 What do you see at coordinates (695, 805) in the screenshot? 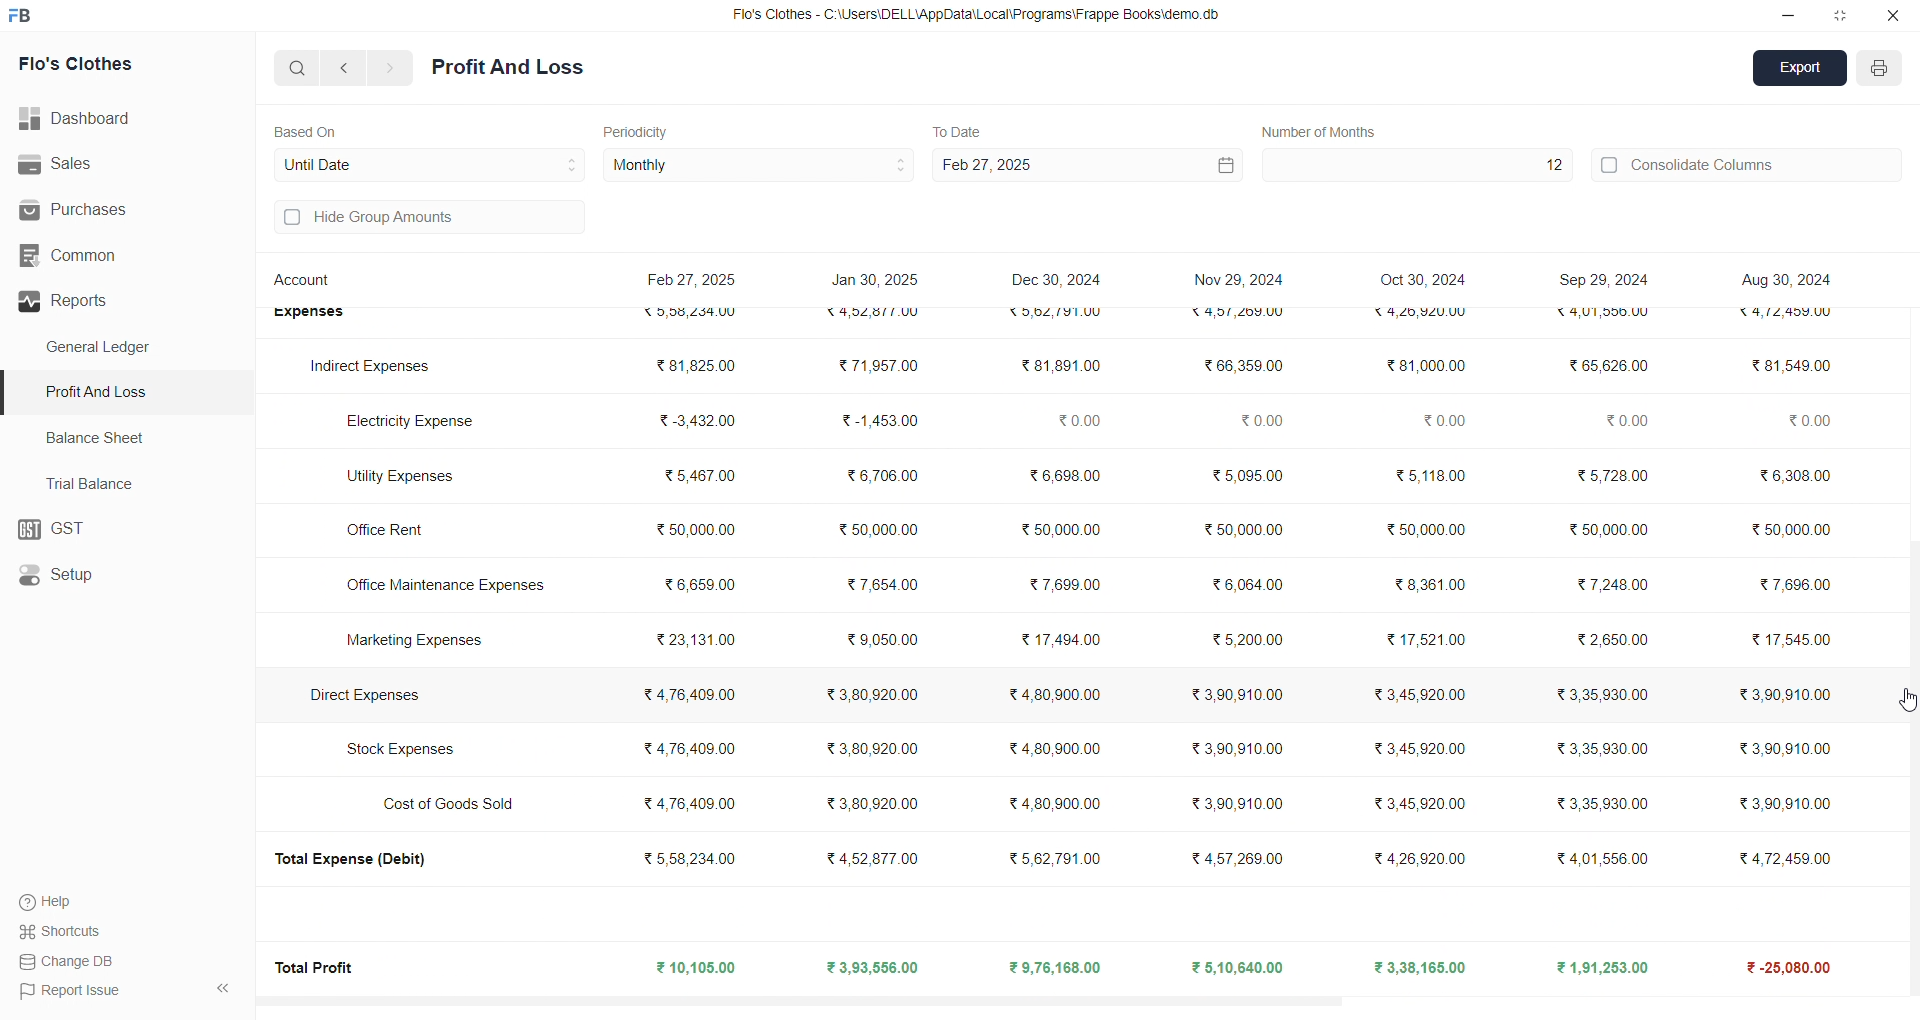
I see `₹ 4,76,409.00` at bounding box center [695, 805].